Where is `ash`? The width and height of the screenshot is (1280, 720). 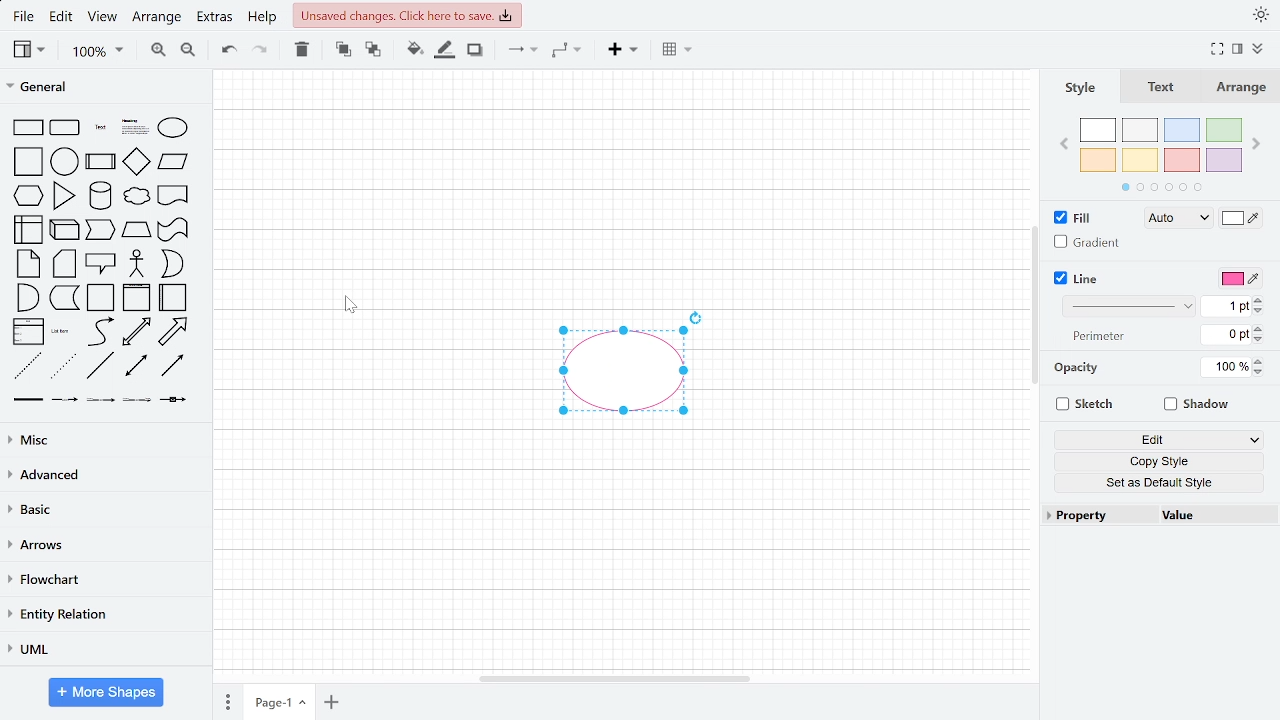
ash is located at coordinates (1139, 130).